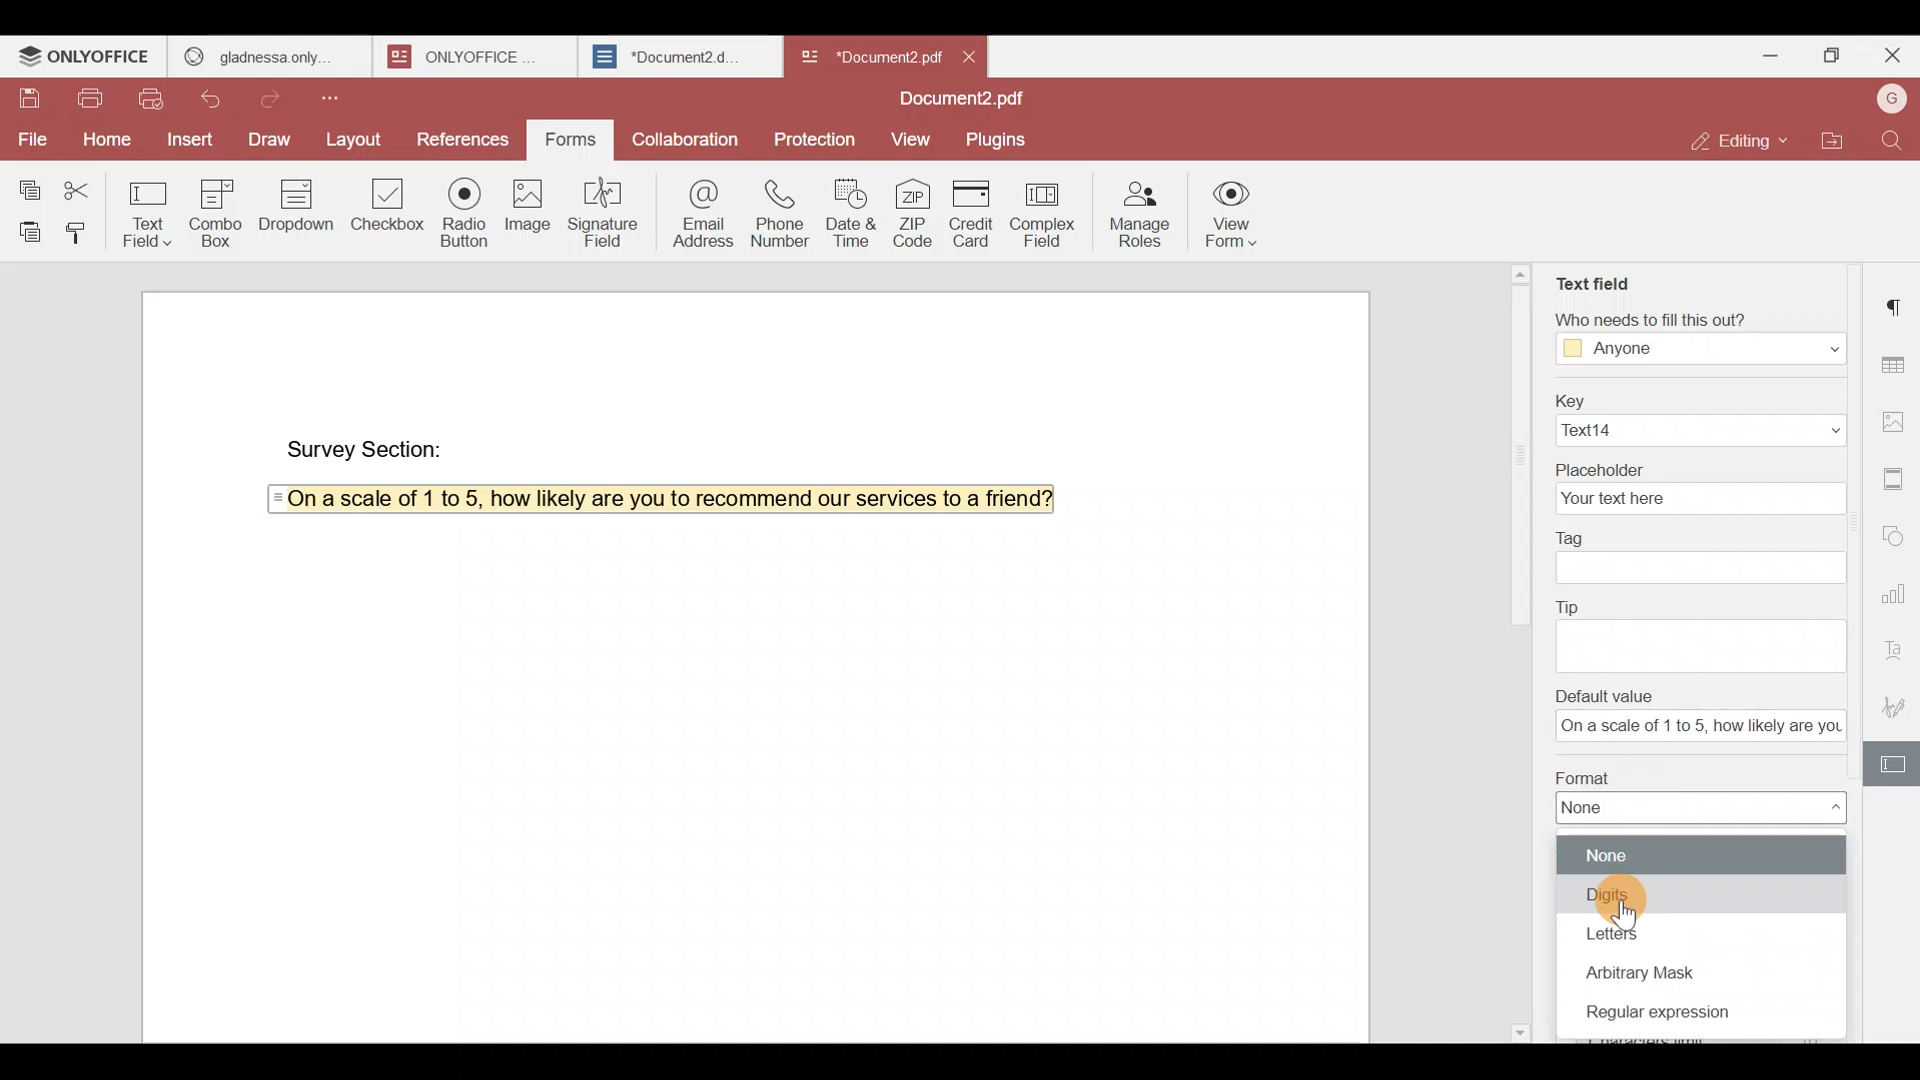 The height and width of the screenshot is (1080, 1920). What do you see at coordinates (212, 212) in the screenshot?
I see `Combo box` at bounding box center [212, 212].